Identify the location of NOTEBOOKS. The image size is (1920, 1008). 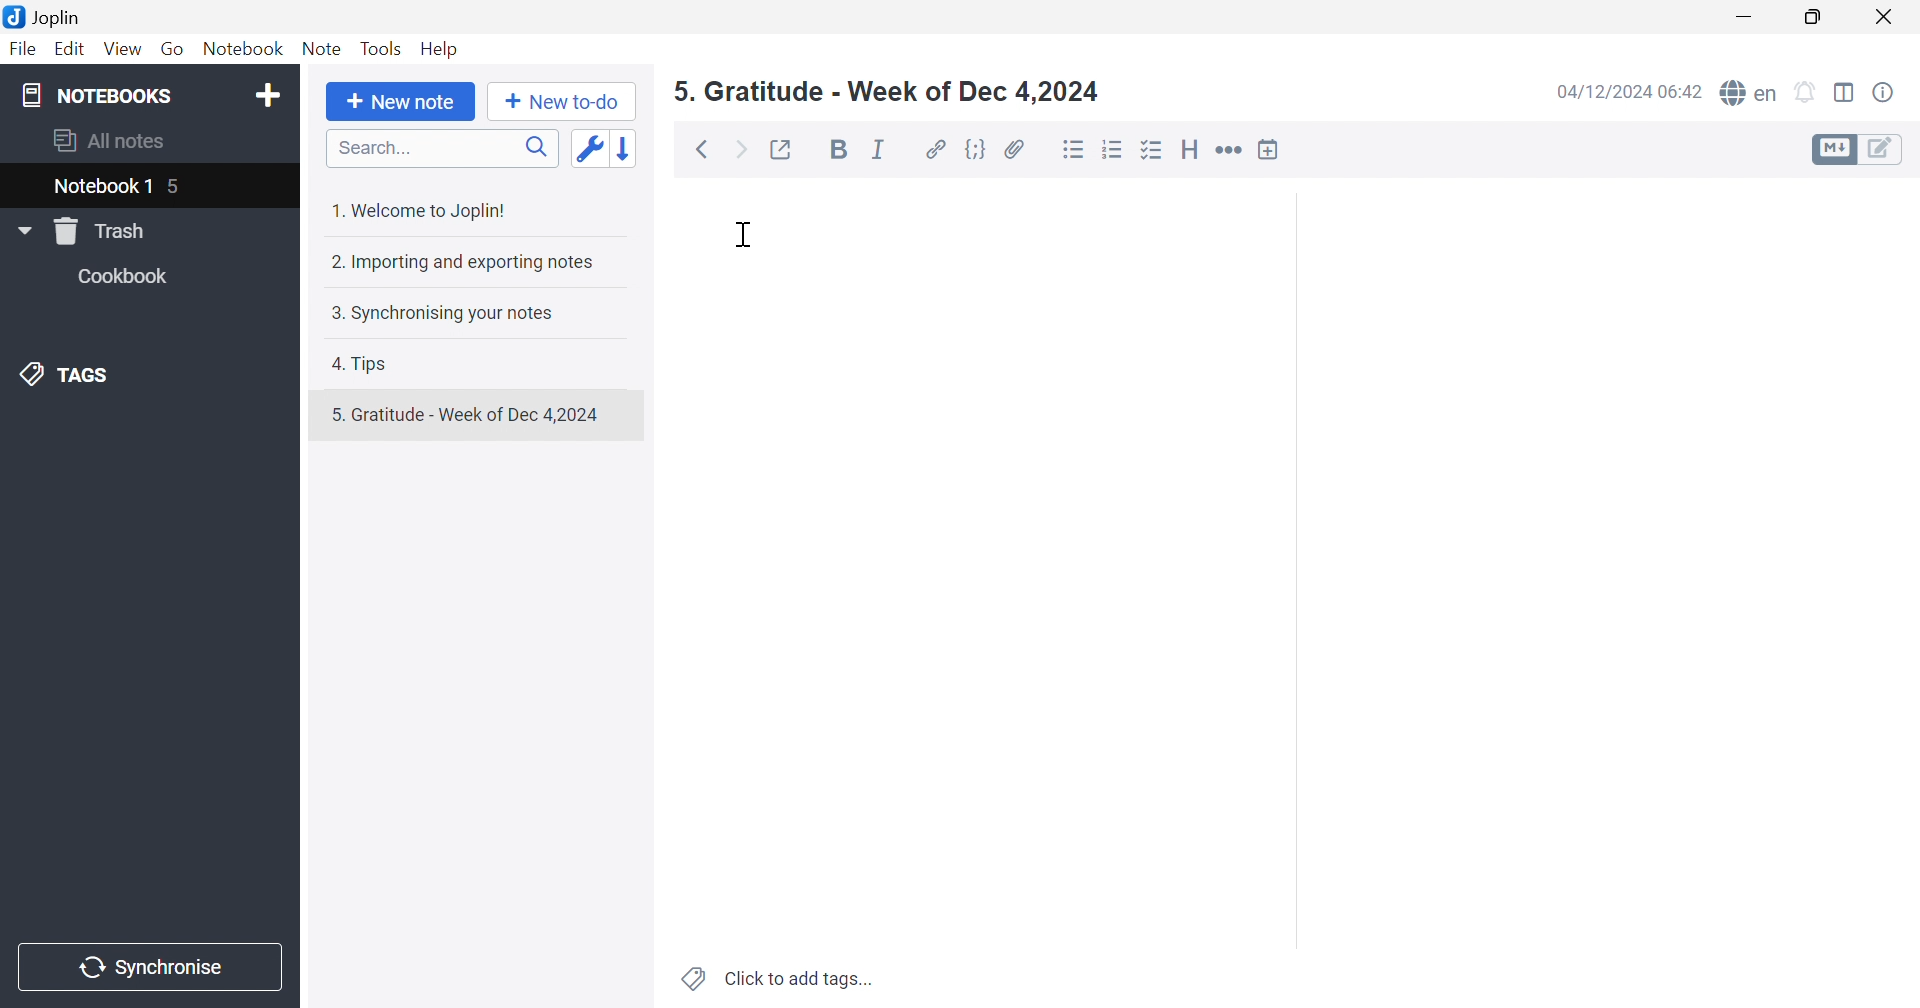
(93, 94).